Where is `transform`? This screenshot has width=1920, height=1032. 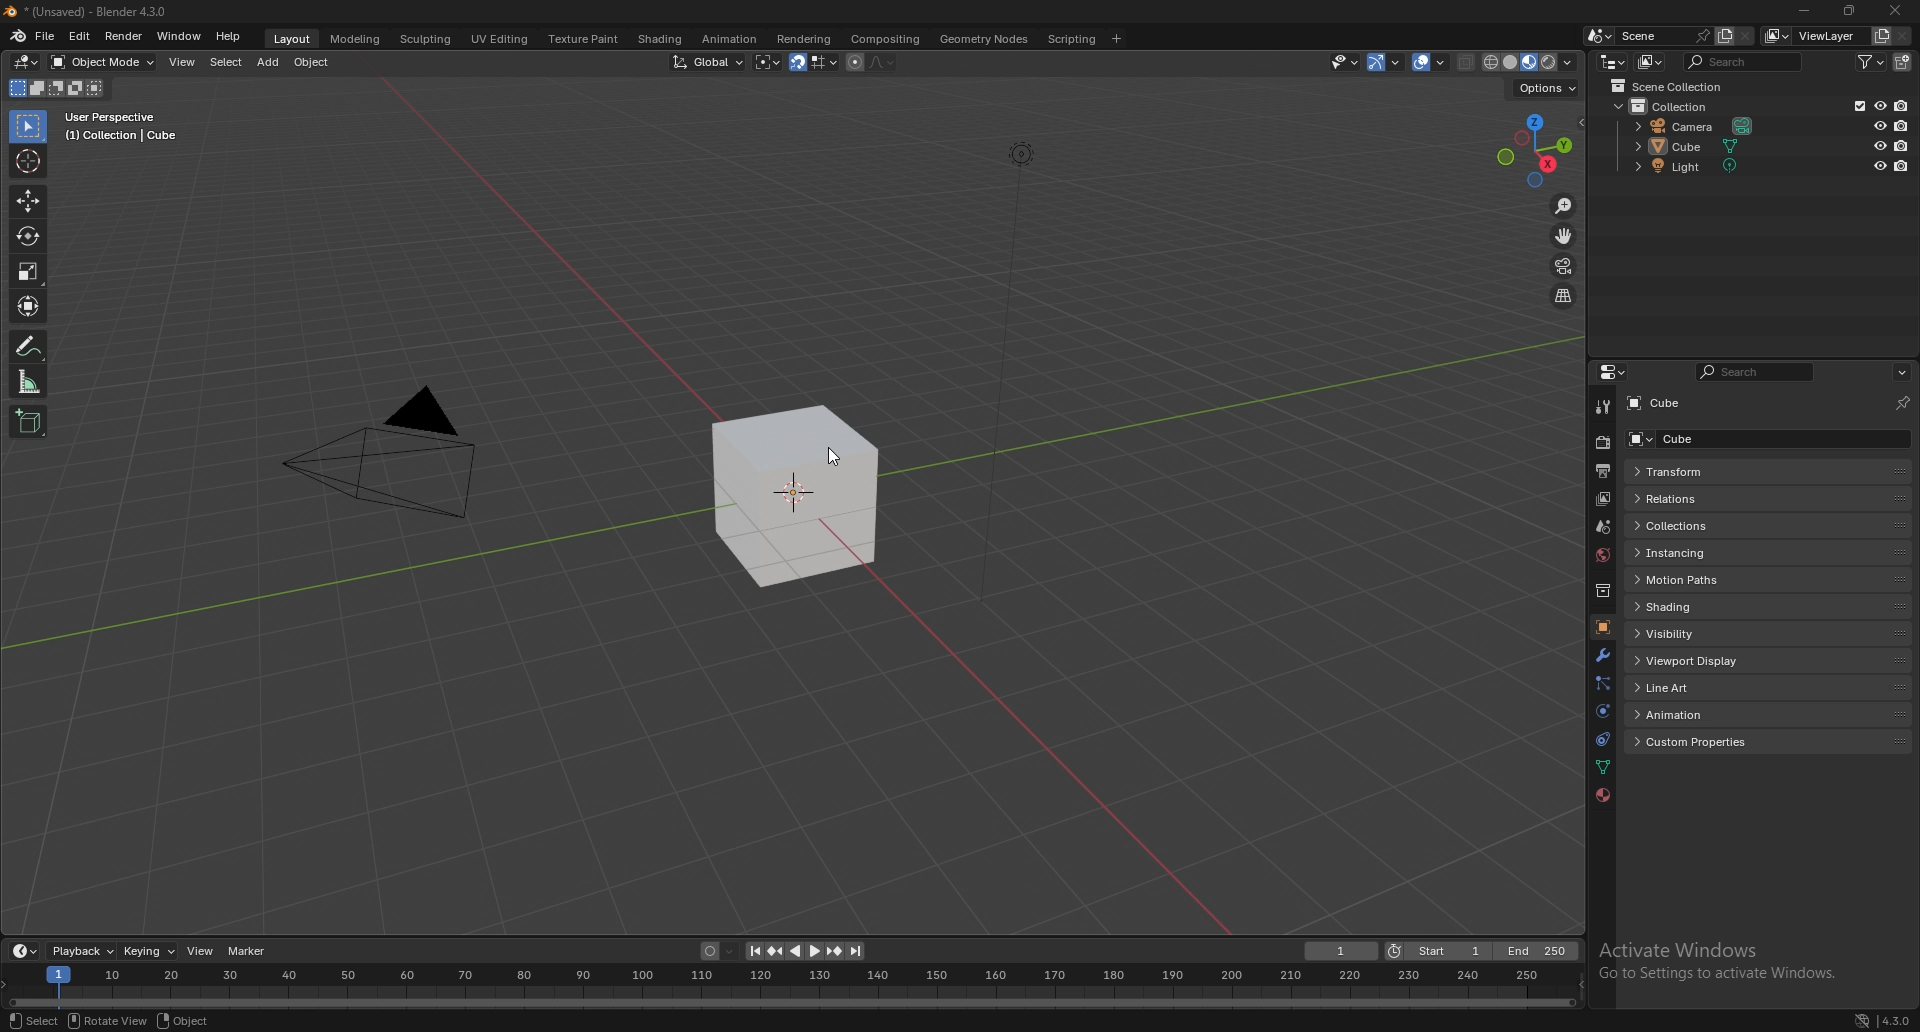 transform is located at coordinates (1765, 469).